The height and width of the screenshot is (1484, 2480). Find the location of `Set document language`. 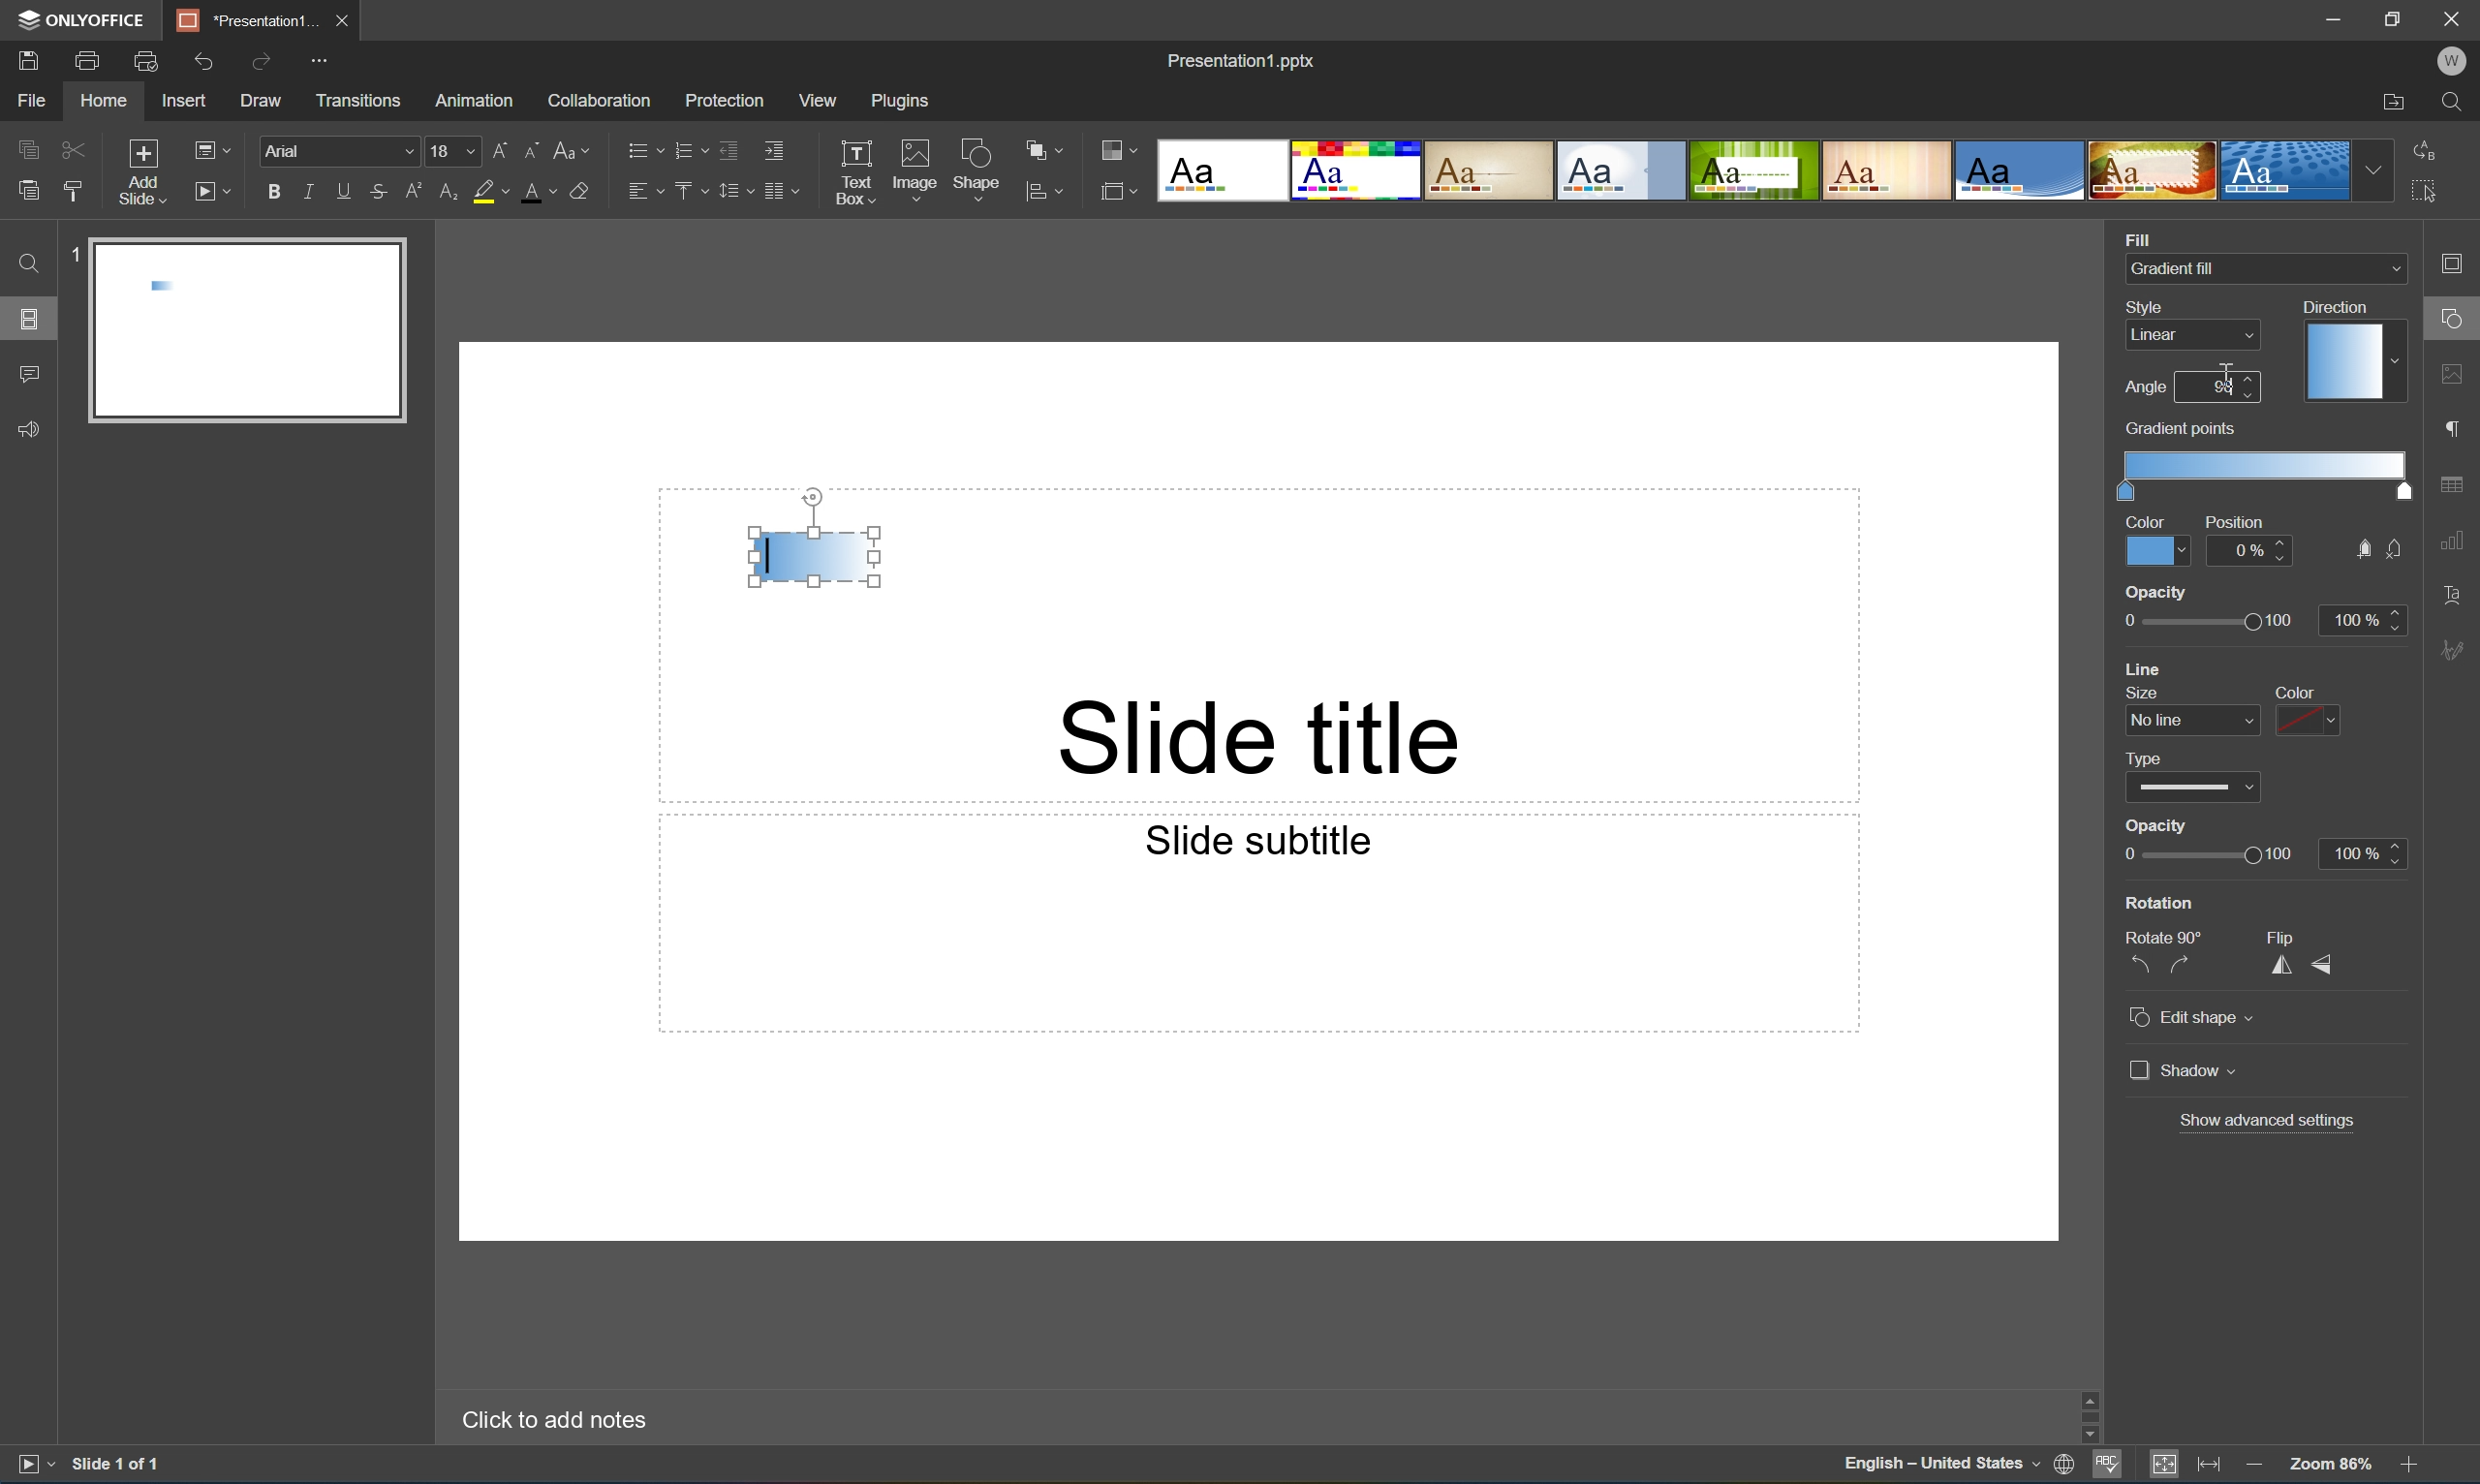

Set document language is located at coordinates (2069, 1467).